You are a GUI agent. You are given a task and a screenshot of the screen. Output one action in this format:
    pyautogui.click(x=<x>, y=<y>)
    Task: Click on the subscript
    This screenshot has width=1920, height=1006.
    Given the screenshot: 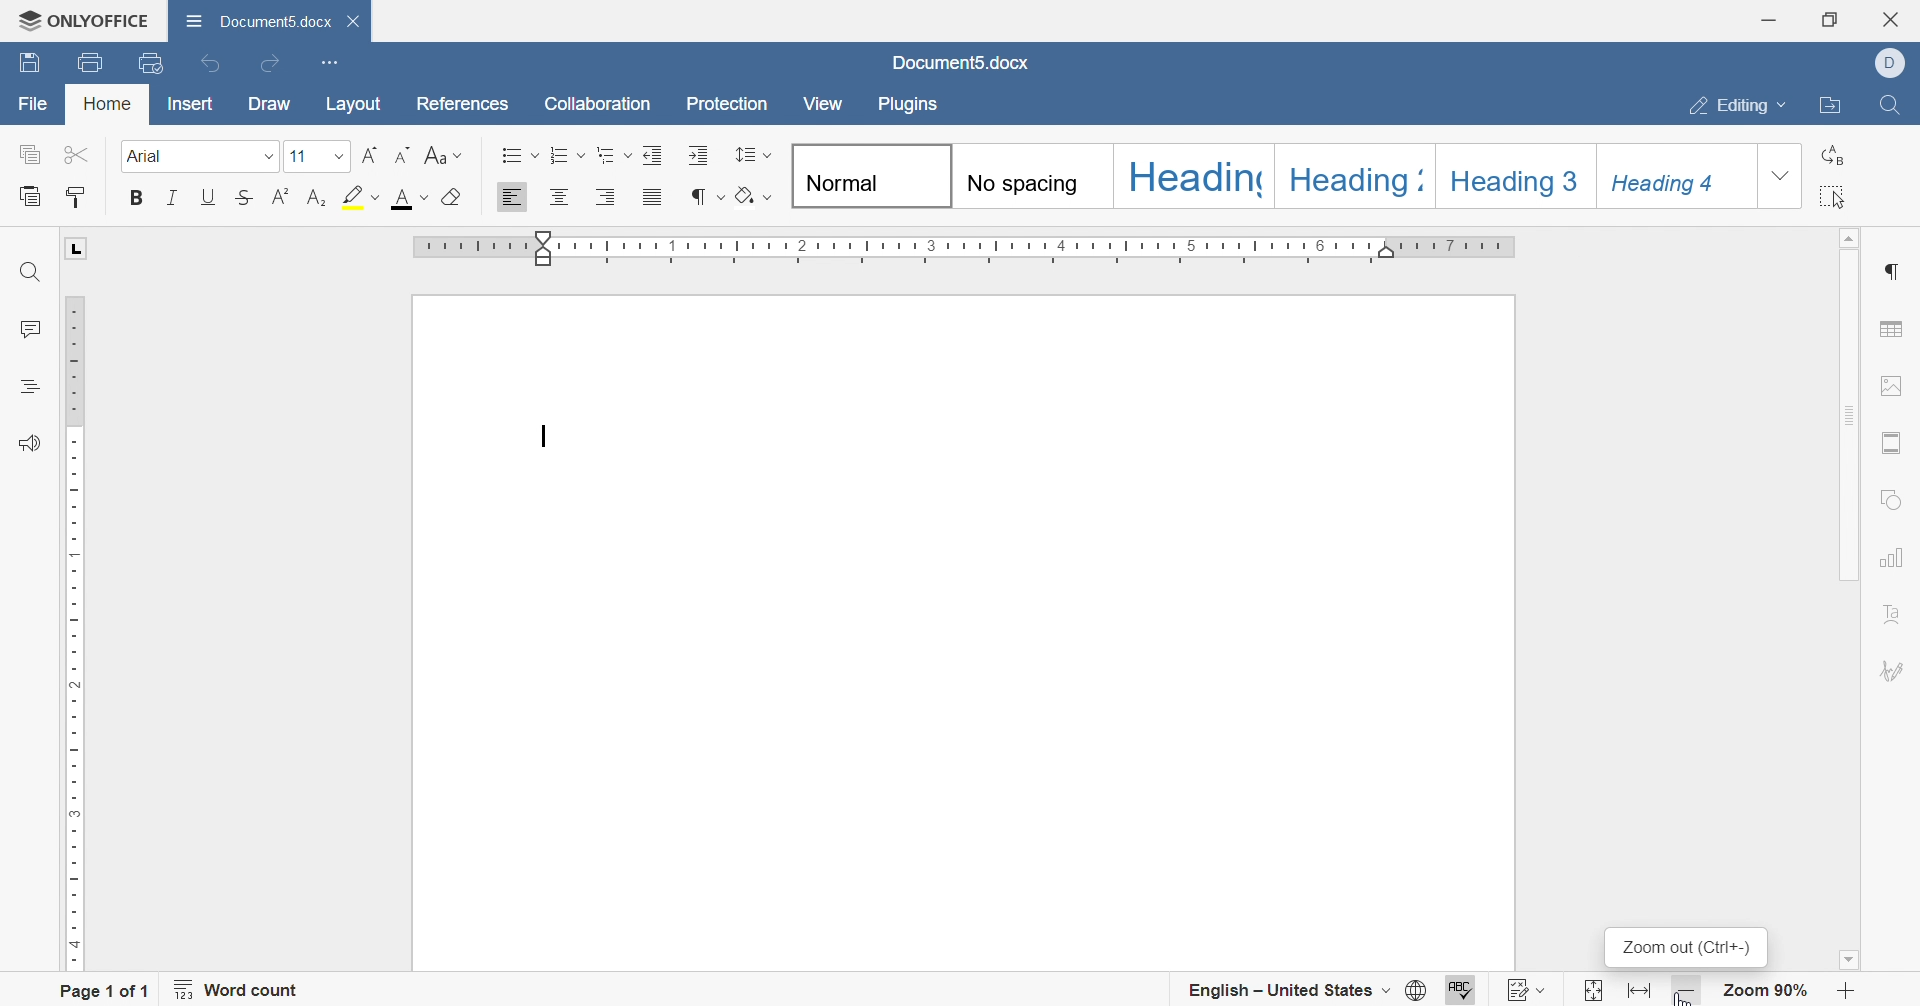 What is the action you would take?
    pyautogui.click(x=314, y=199)
    